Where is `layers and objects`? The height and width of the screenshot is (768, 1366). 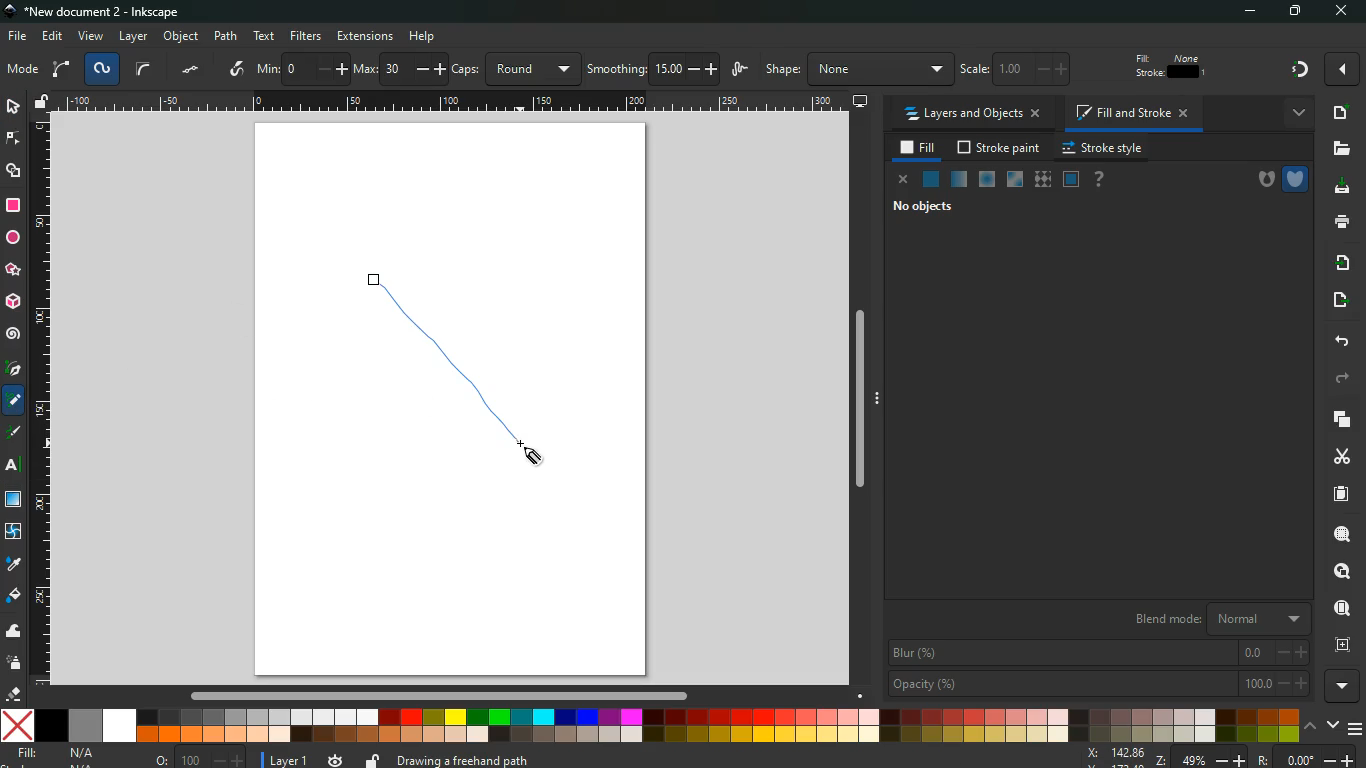 layers and objects is located at coordinates (972, 114).